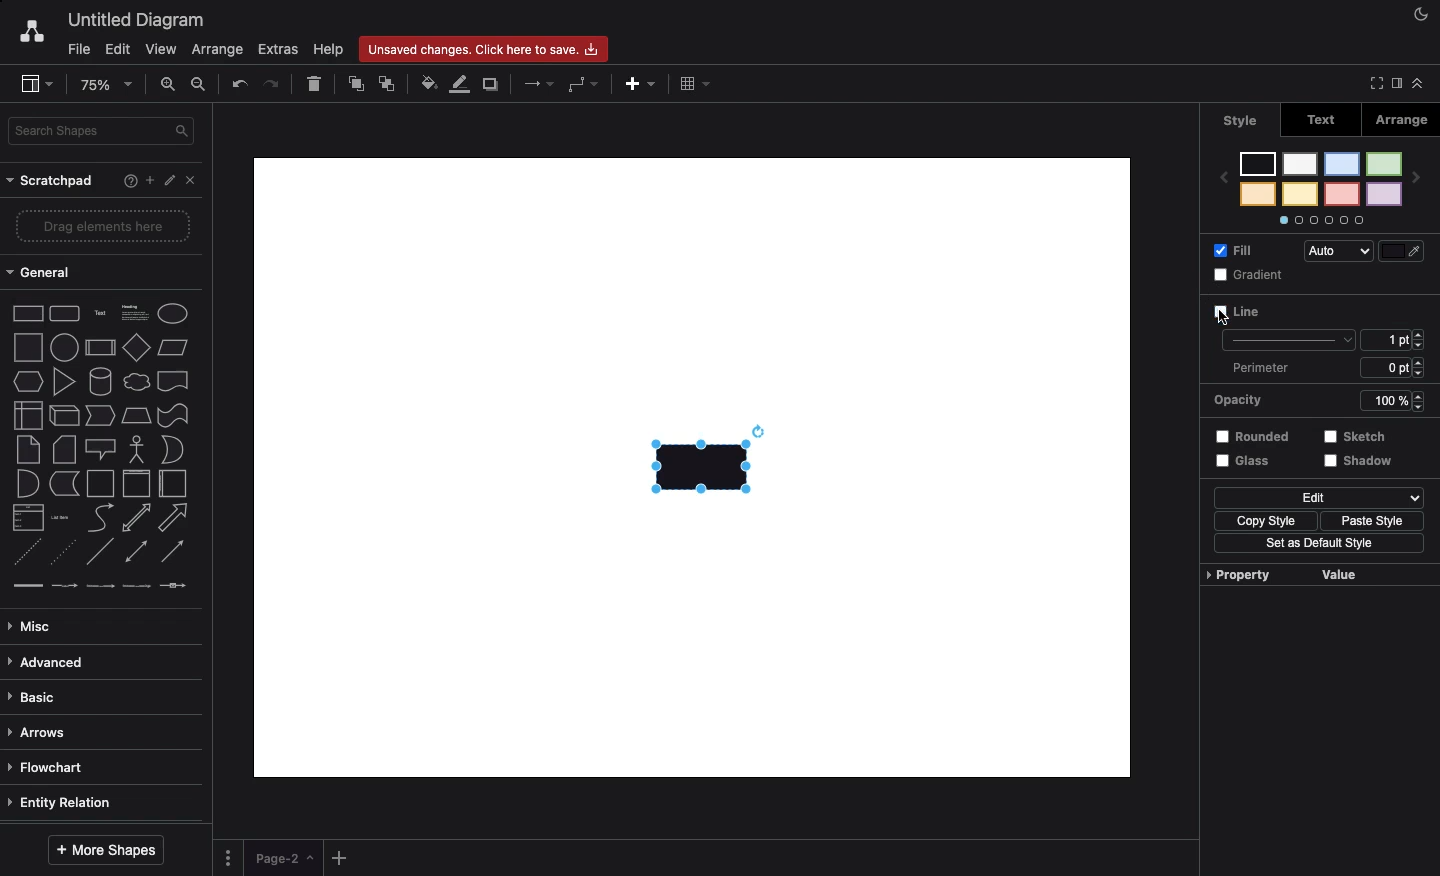  Describe the element at coordinates (174, 414) in the screenshot. I see `tape` at that location.